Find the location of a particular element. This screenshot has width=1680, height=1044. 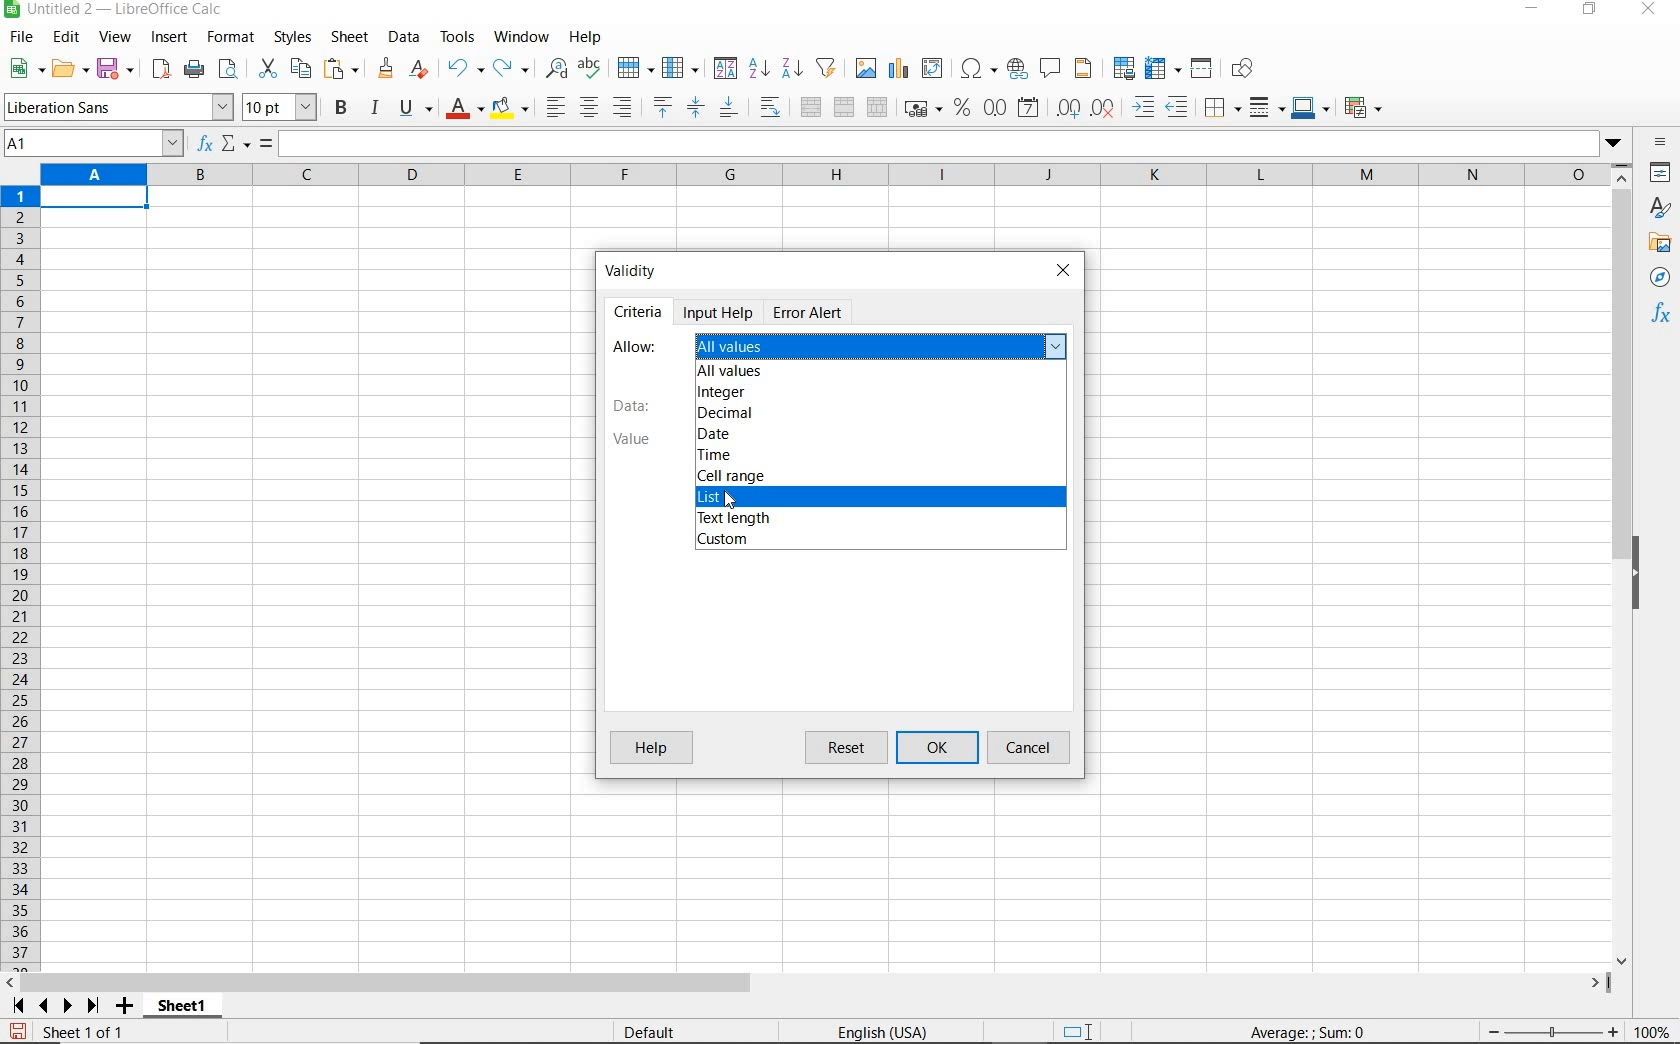

gallery is located at coordinates (1663, 244).